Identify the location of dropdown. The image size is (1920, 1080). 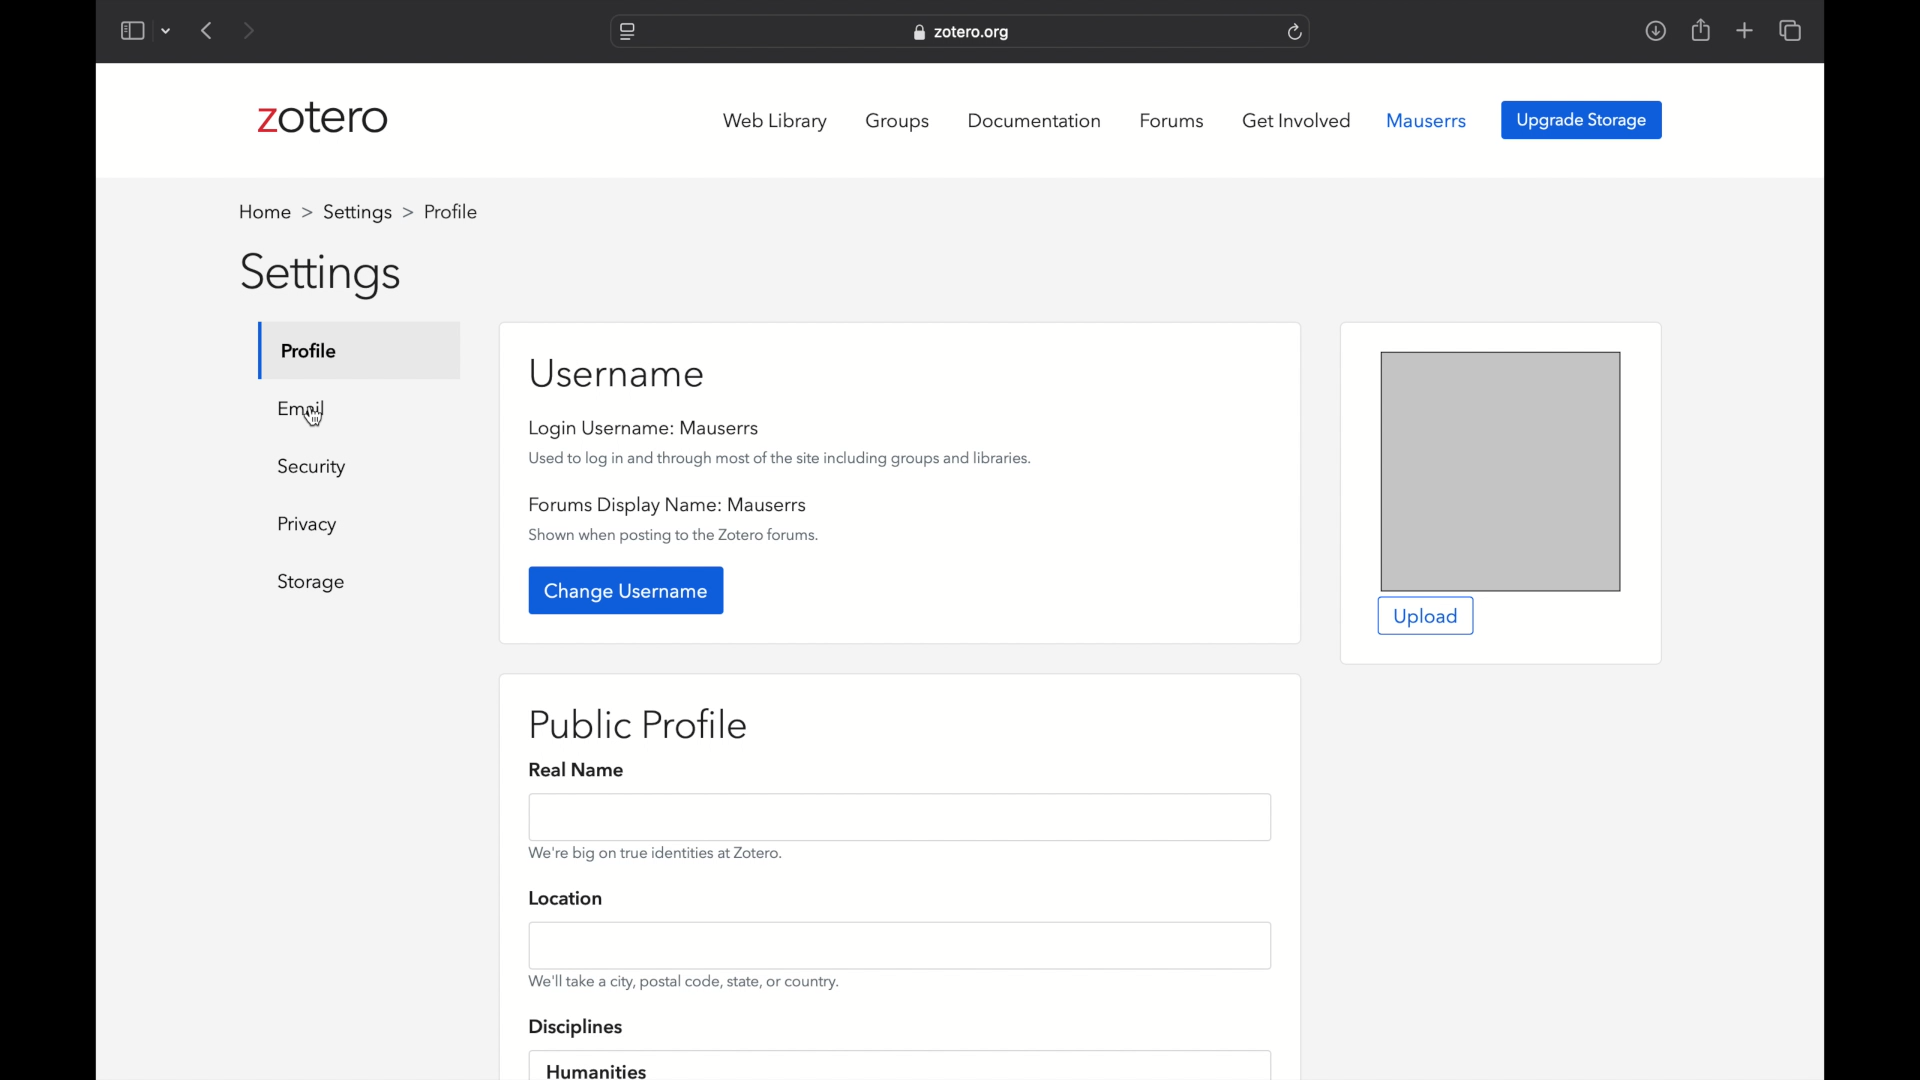
(167, 32).